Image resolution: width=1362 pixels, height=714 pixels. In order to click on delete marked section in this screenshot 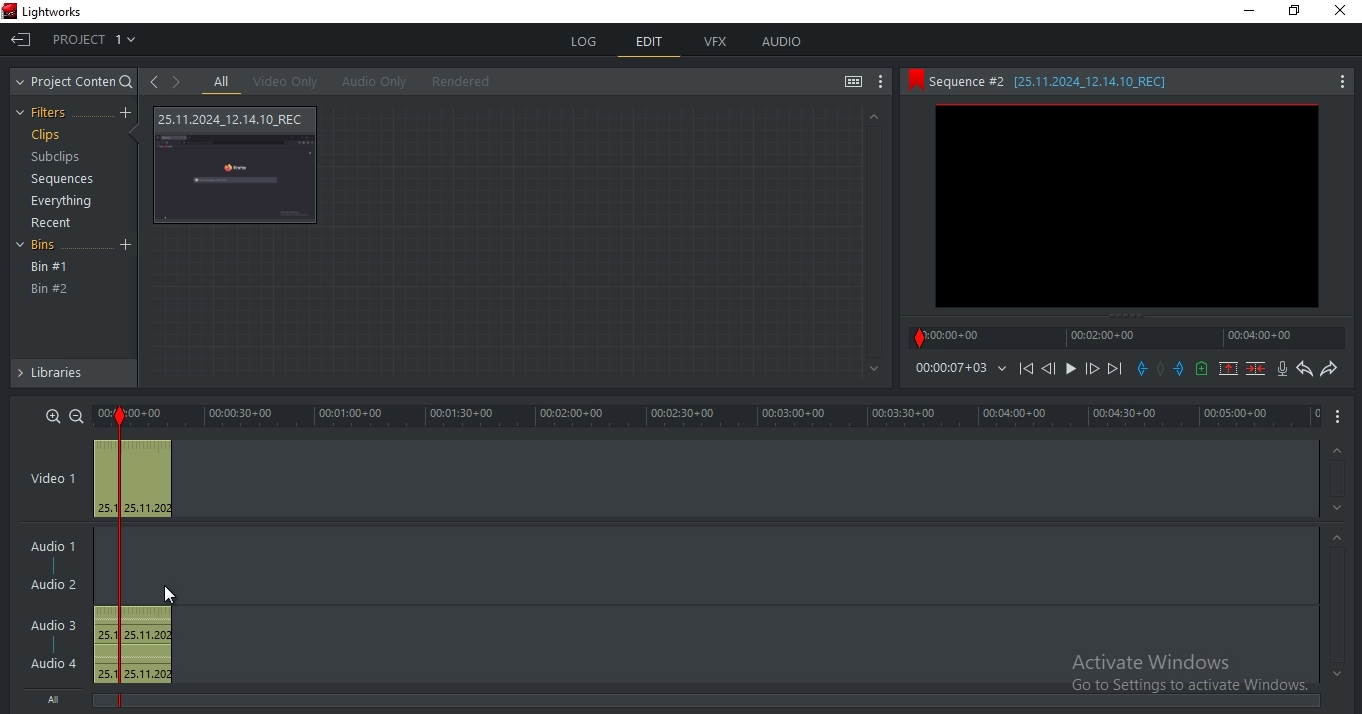, I will do `click(1256, 369)`.